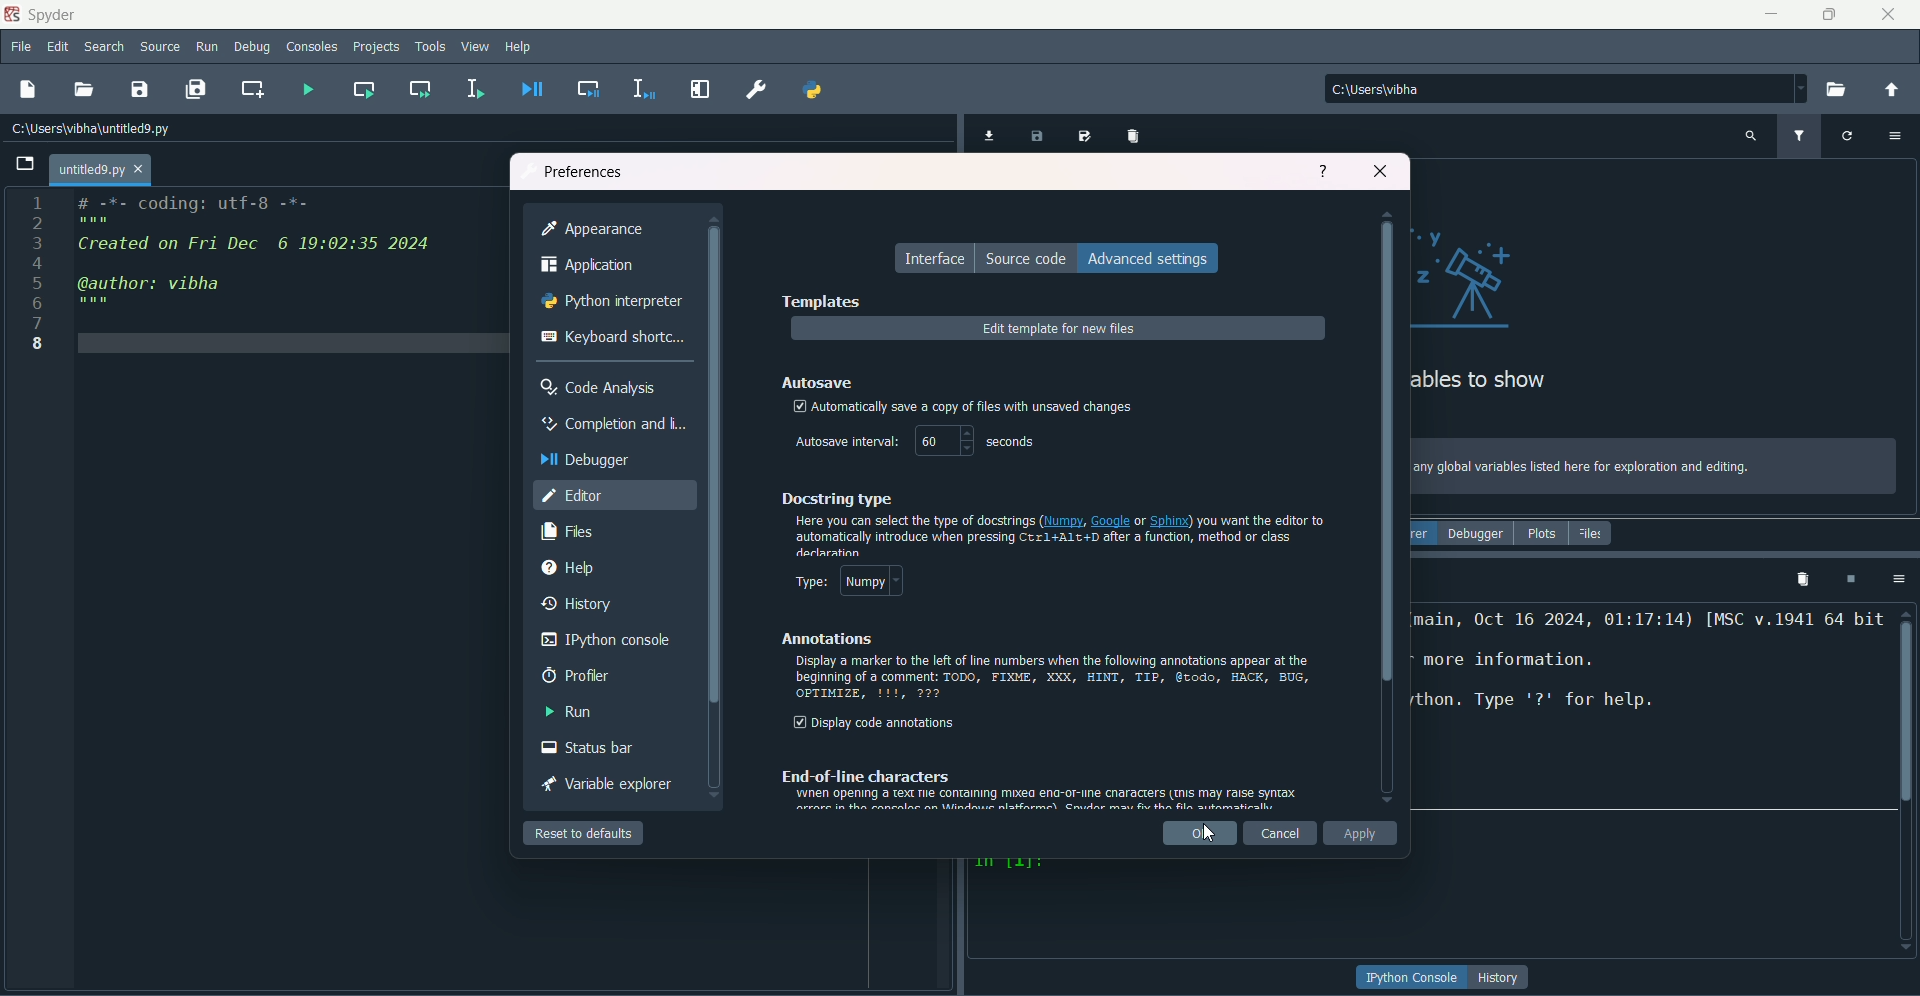  Describe the element at coordinates (1412, 88) in the screenshot. I see `file path` at that location.